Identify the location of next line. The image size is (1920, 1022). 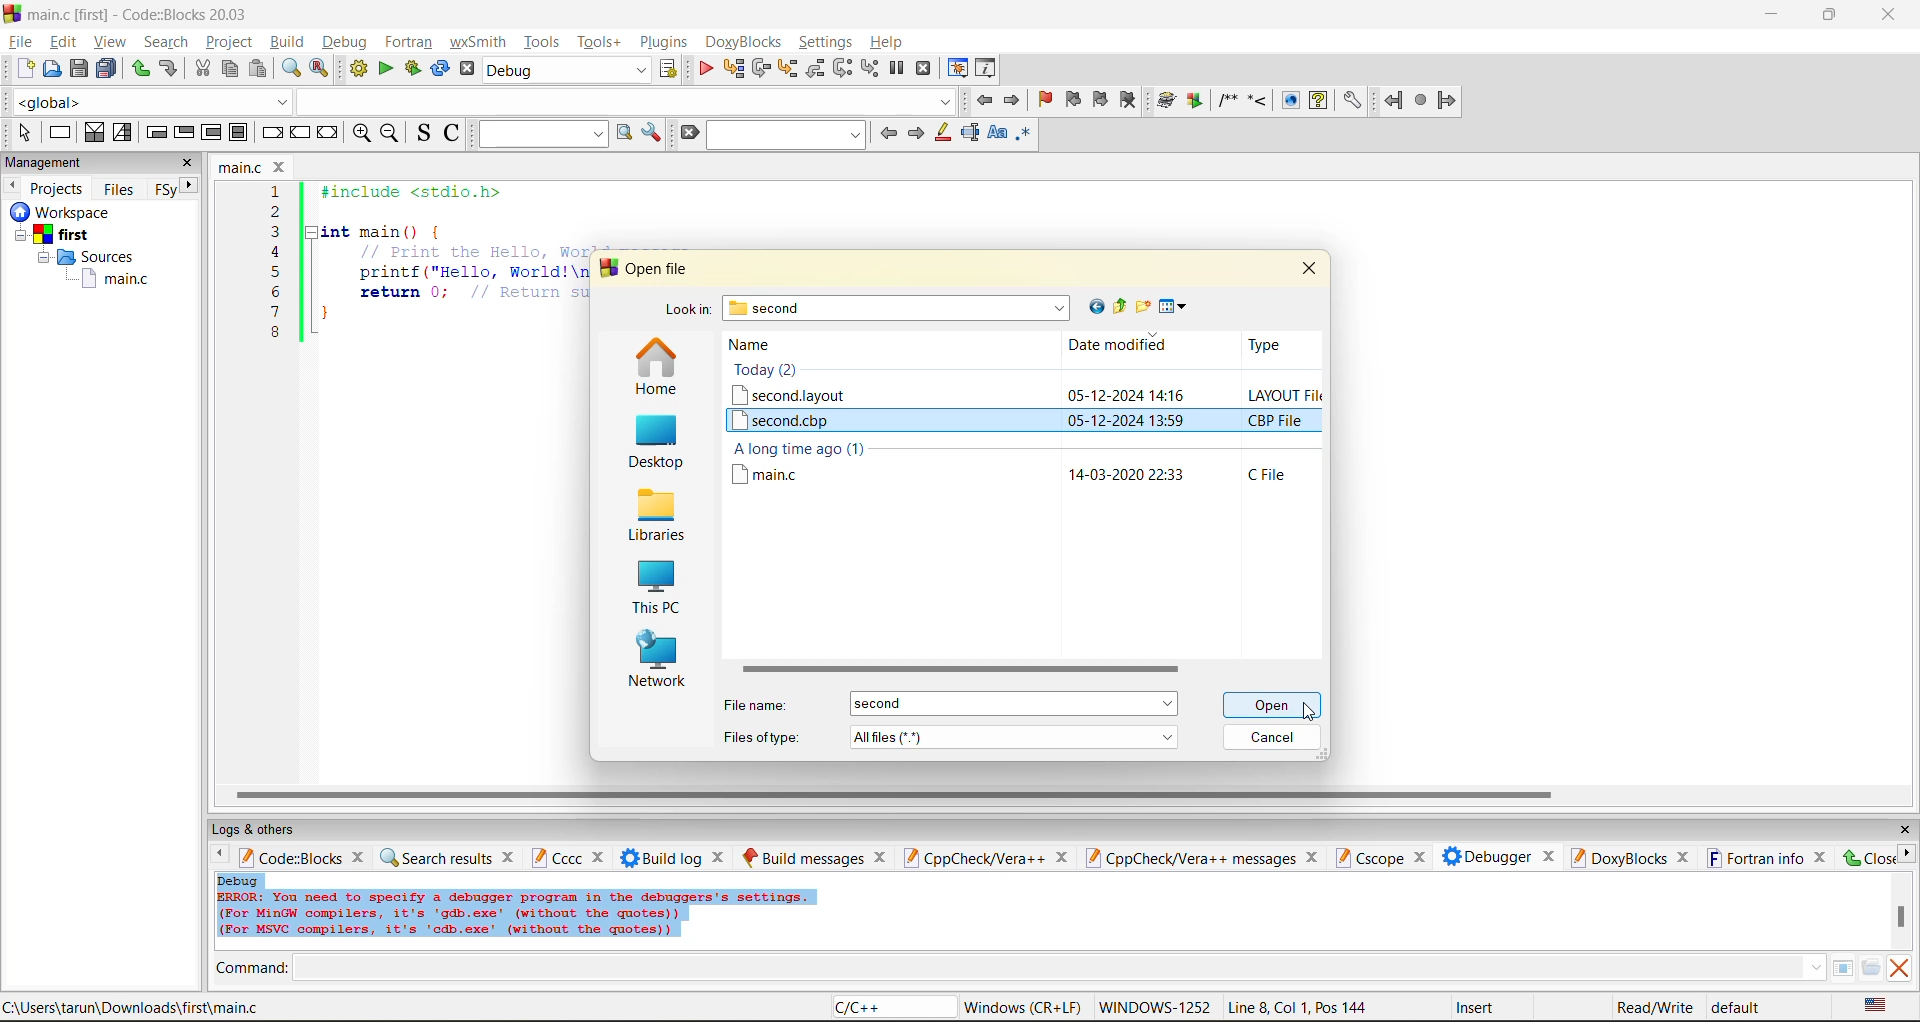
(759, 69).